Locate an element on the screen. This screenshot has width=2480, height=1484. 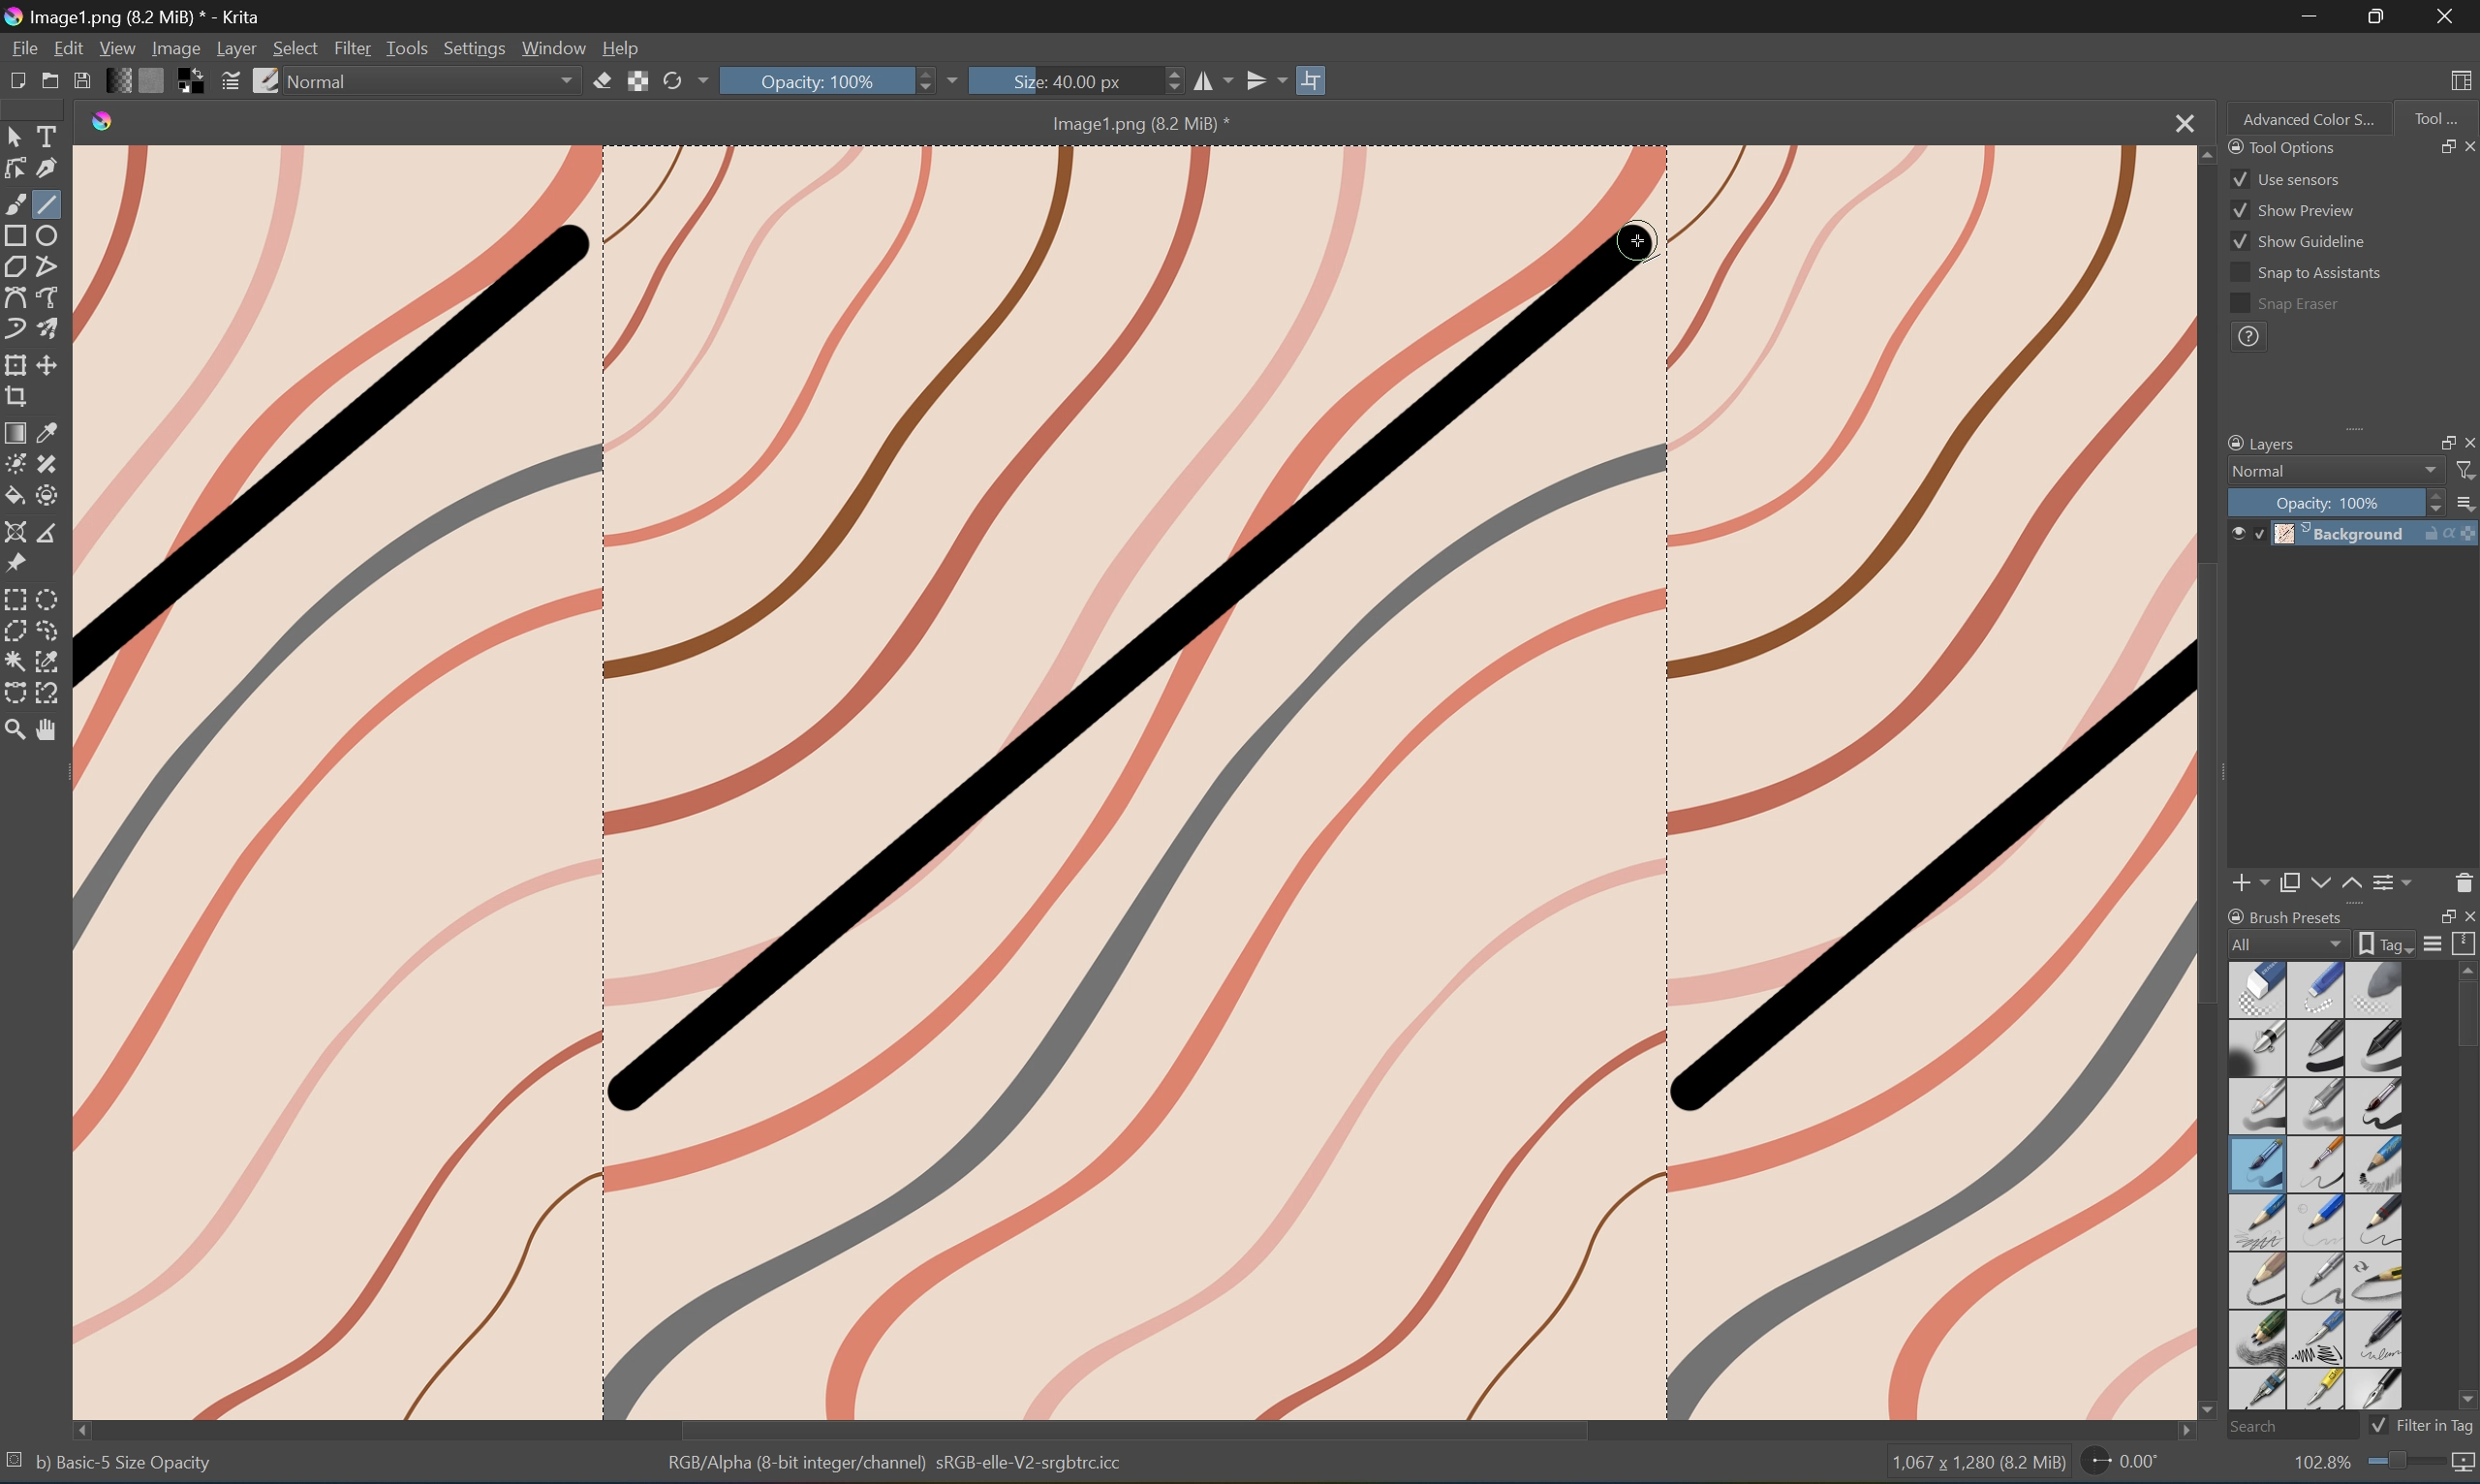
Choose brush preset is located at coordinates (267, 80).